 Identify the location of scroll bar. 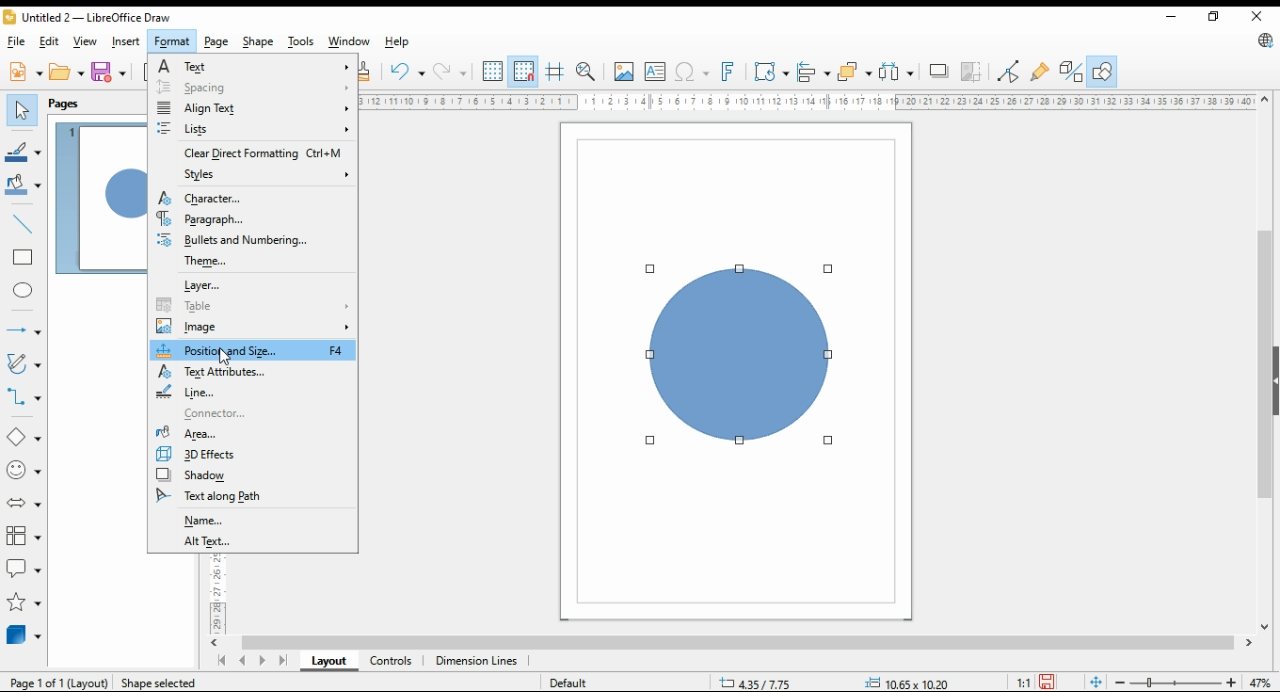
(1266, 361).